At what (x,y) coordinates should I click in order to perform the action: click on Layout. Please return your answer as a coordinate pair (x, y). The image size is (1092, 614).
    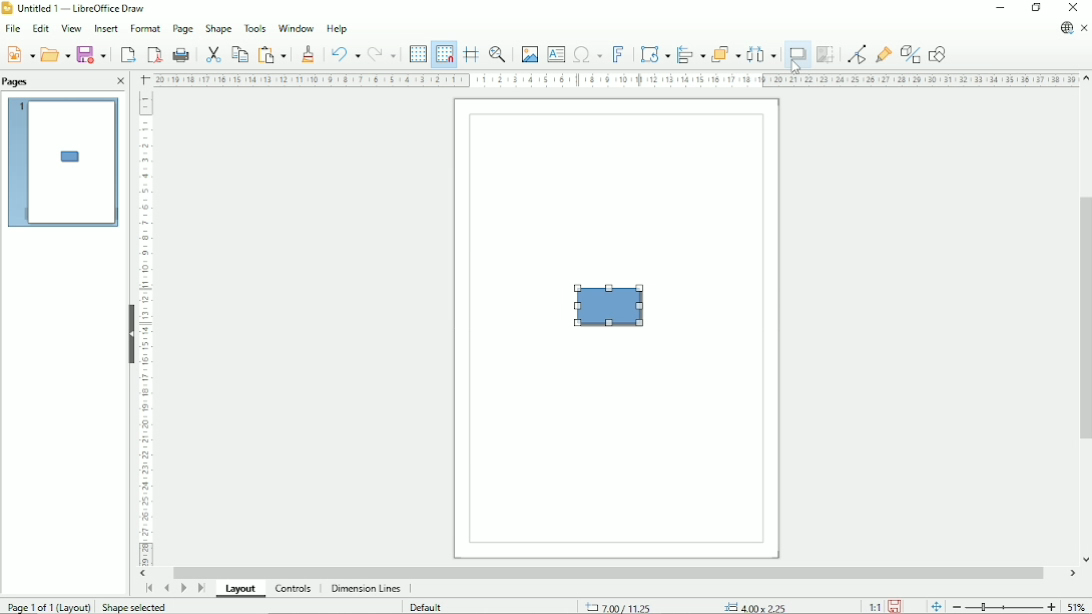
    Looking at the image, I should click on (240, 591).